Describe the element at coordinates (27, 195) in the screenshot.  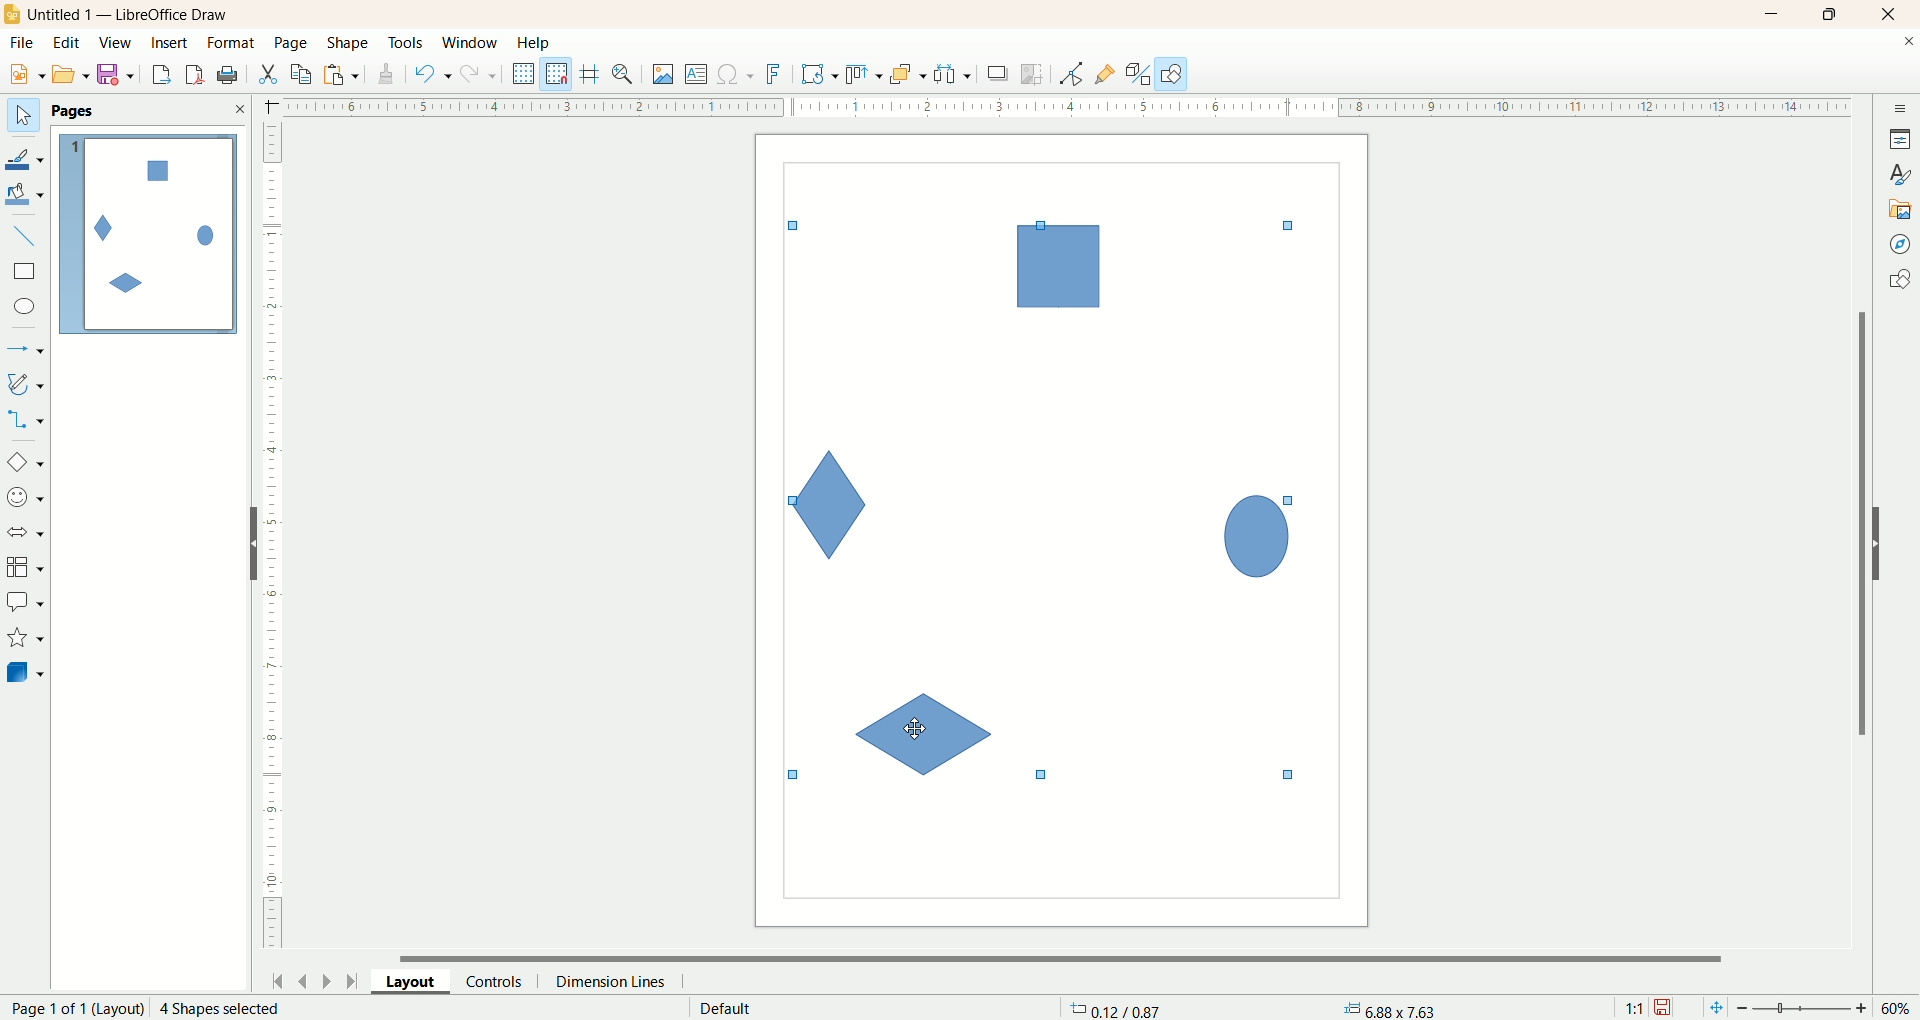
I see `fill color` at that location.